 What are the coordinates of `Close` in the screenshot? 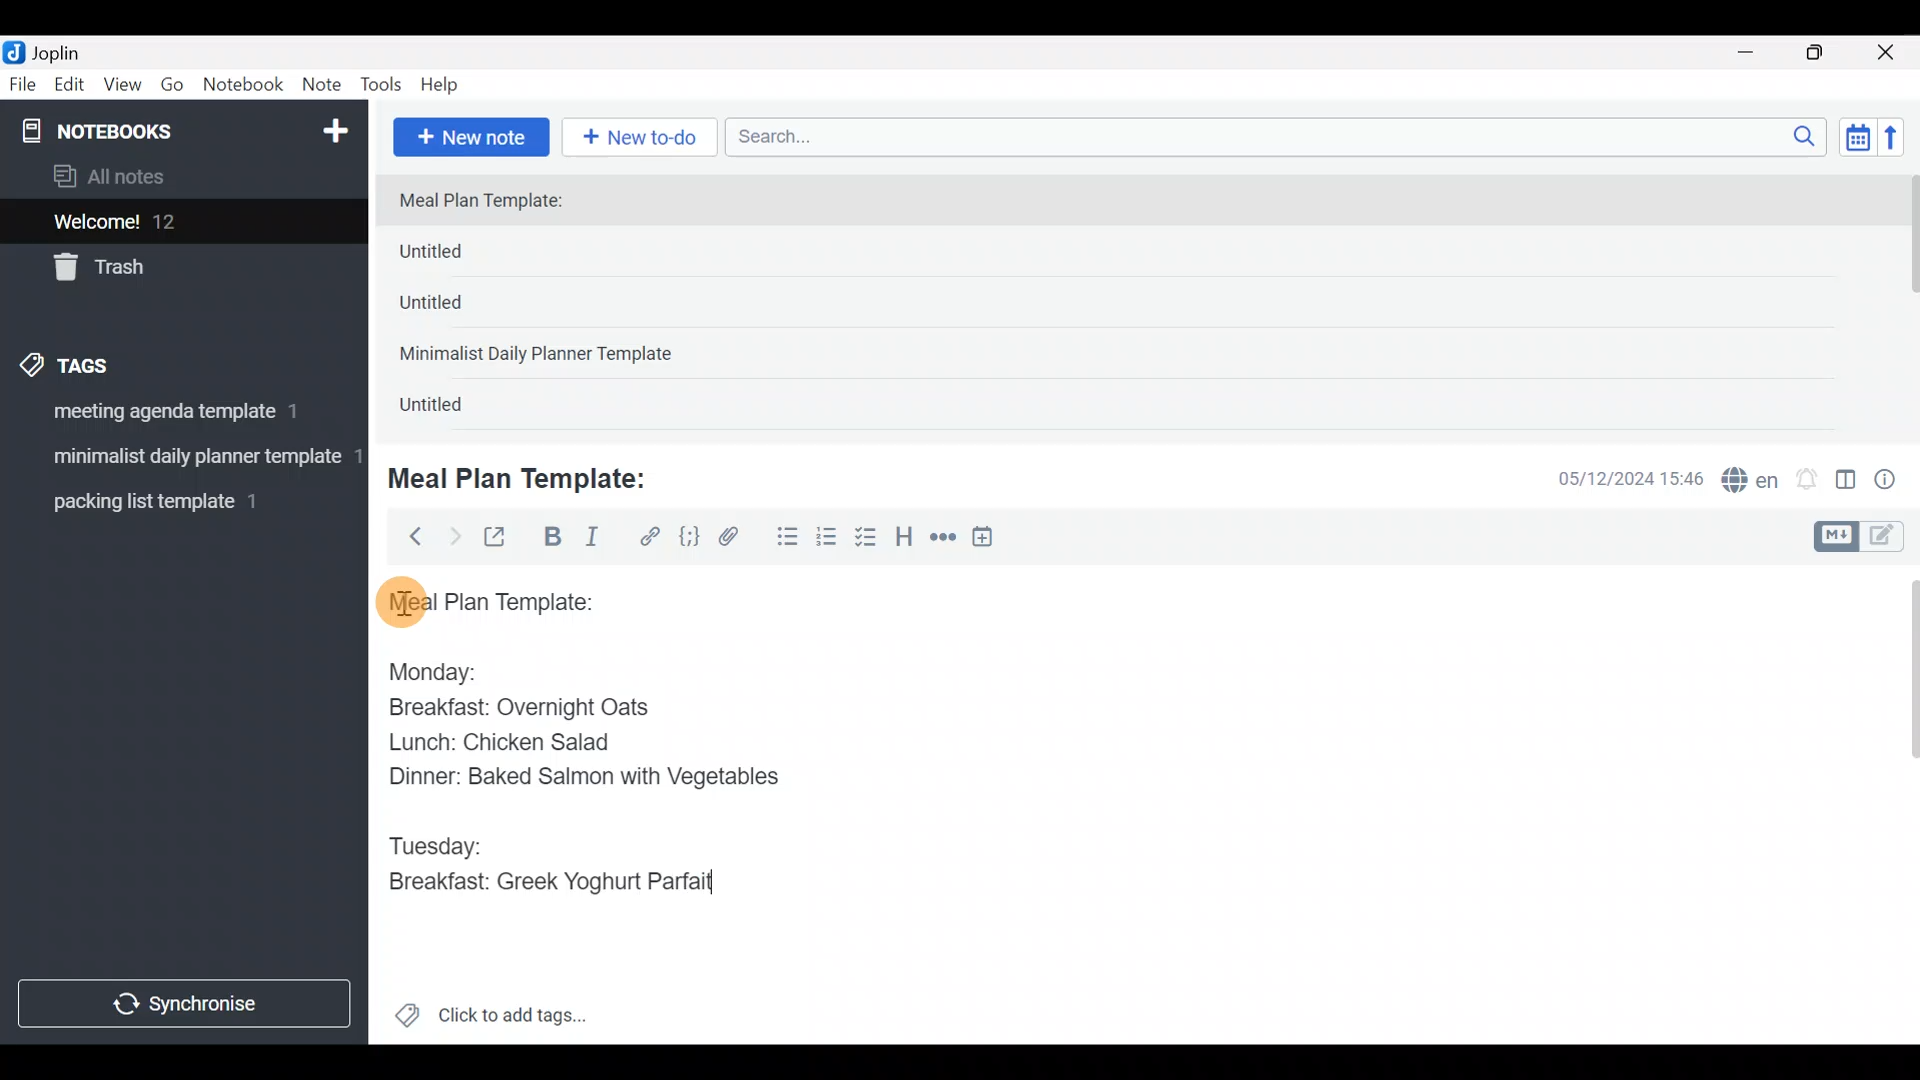 It's located at (1889, 54).